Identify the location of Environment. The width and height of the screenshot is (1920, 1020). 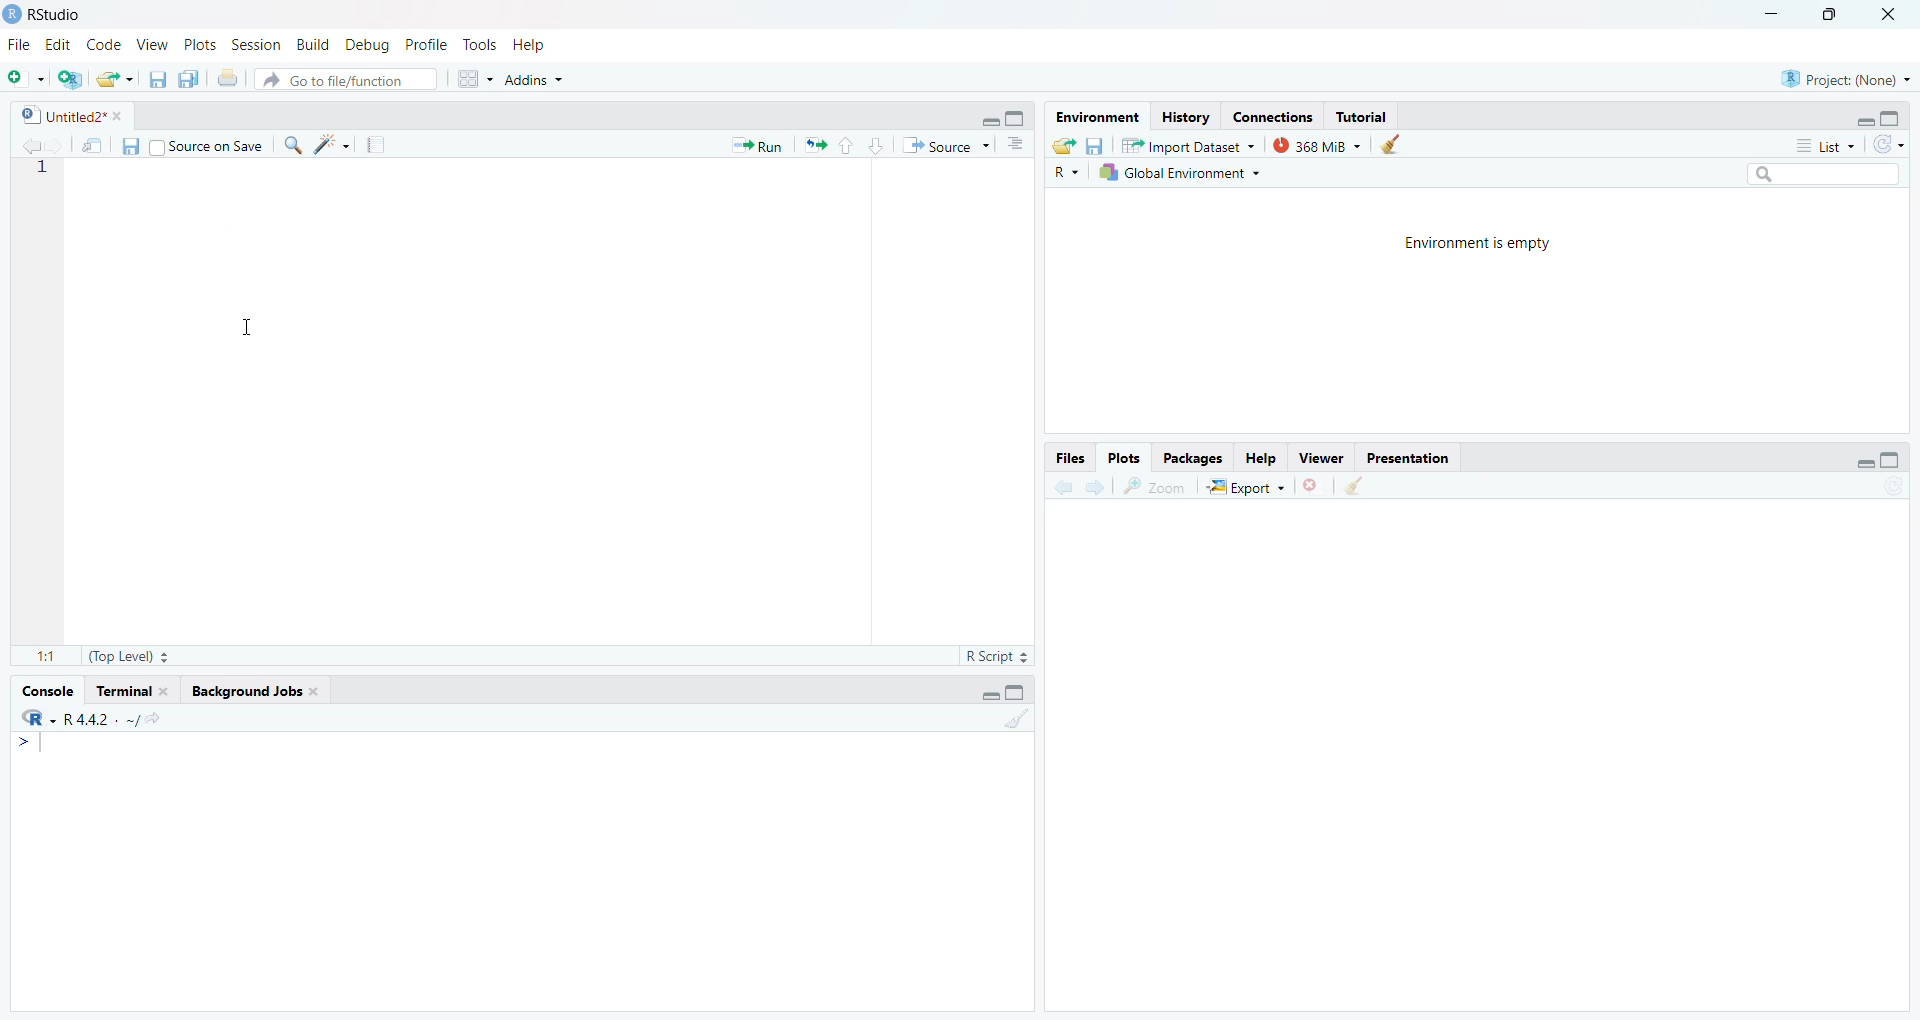
(1089, 117).